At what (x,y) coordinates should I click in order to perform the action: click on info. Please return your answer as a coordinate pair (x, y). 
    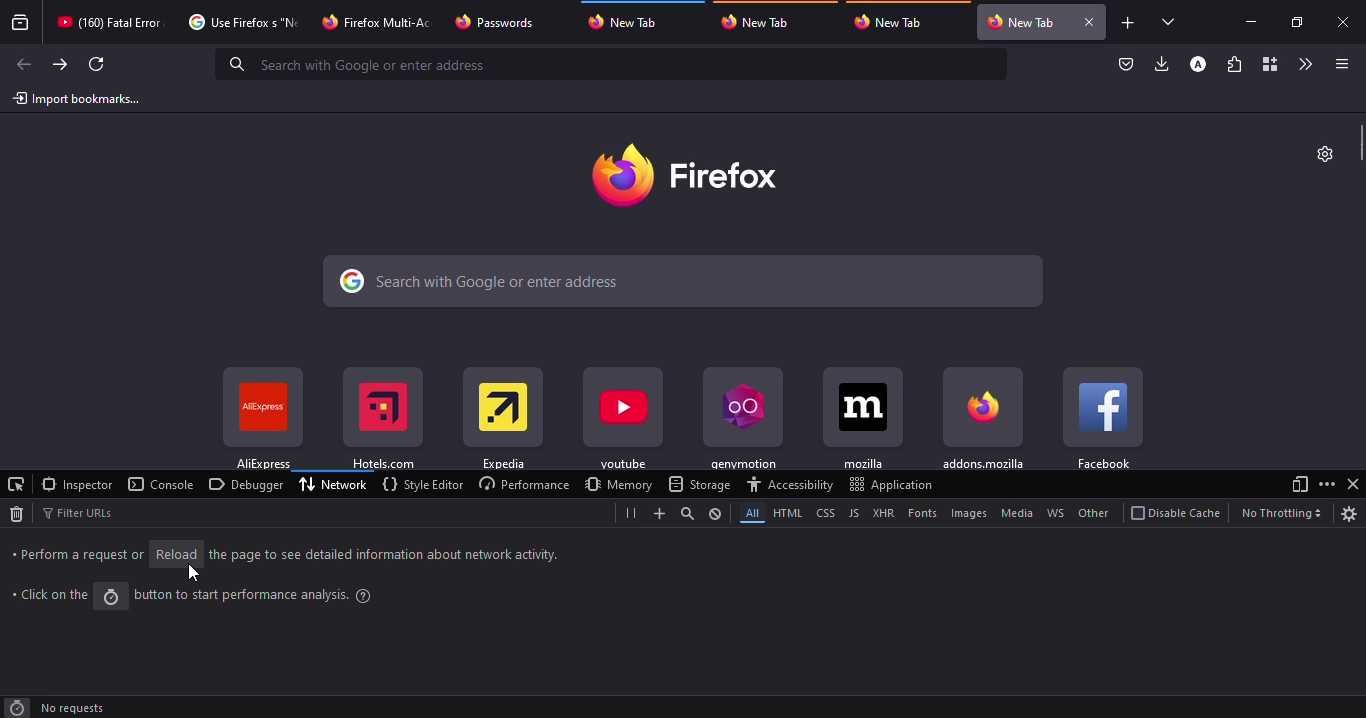
    Looking at the image, I should click on (258, 594).